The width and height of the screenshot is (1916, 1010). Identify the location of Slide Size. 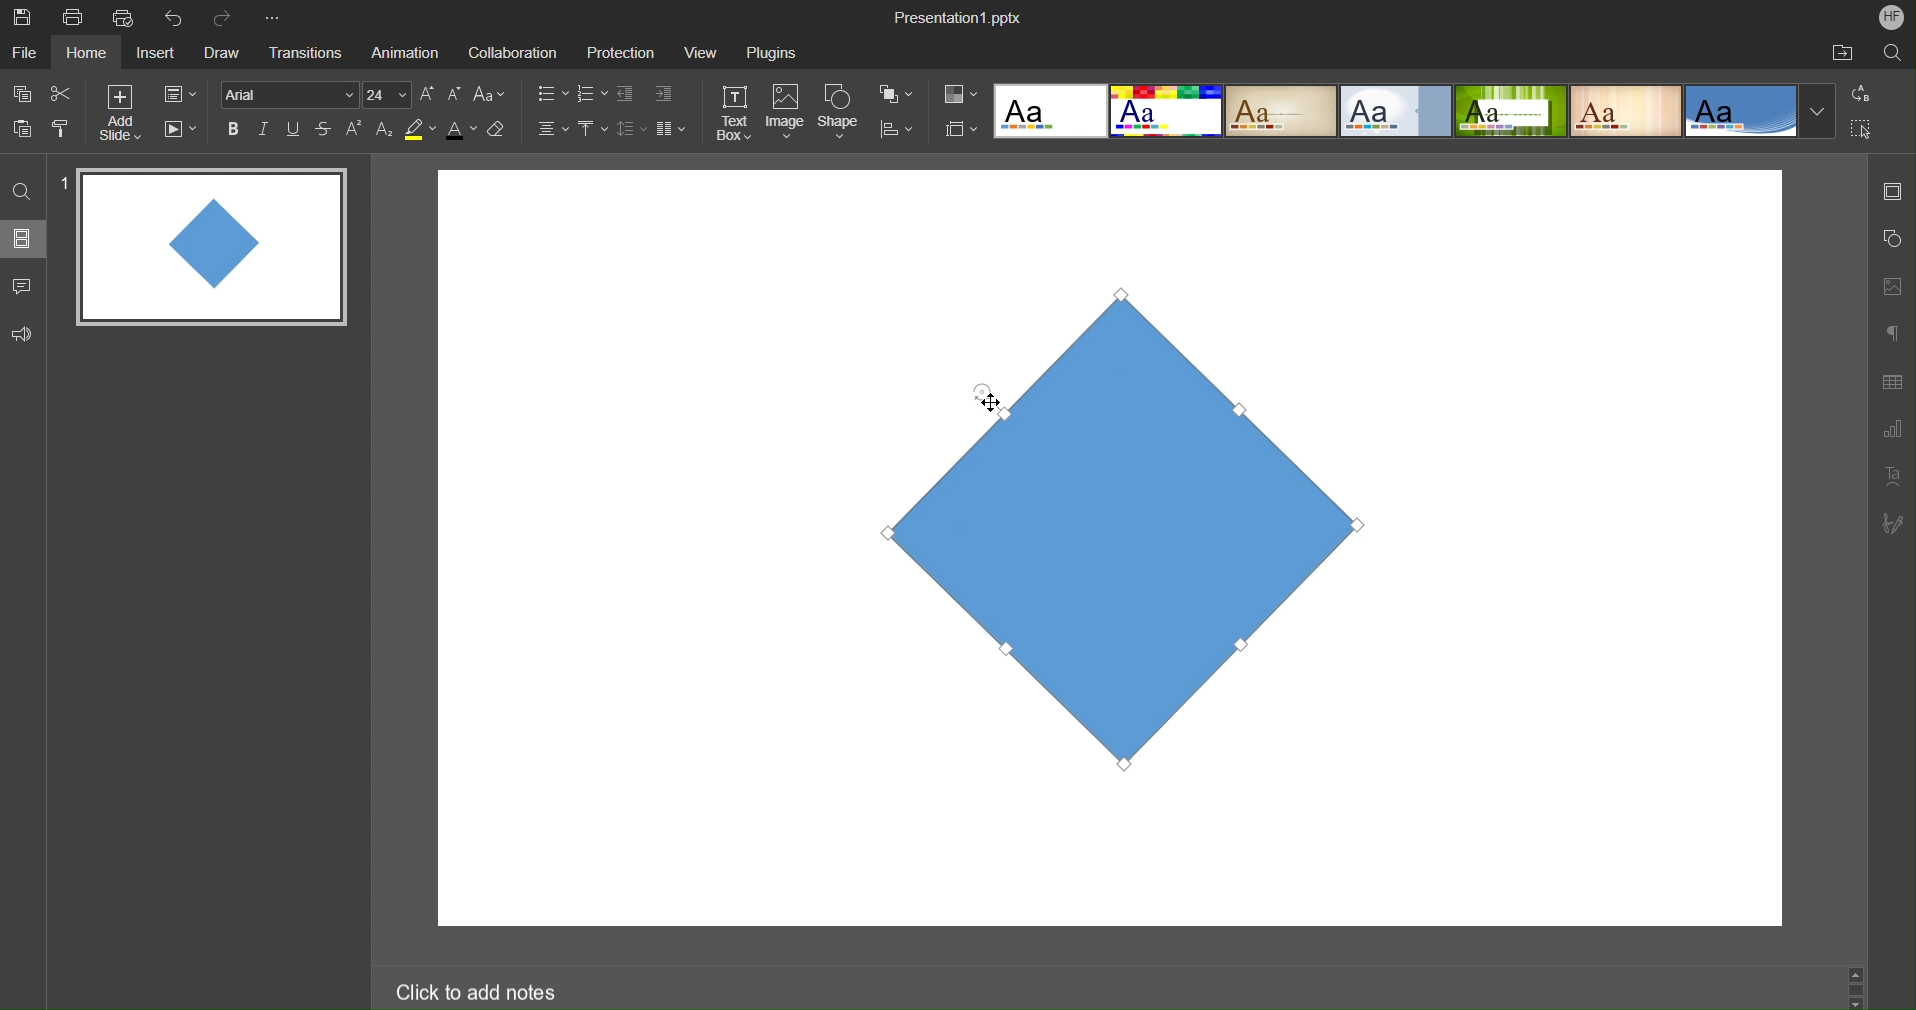
(959, 128).